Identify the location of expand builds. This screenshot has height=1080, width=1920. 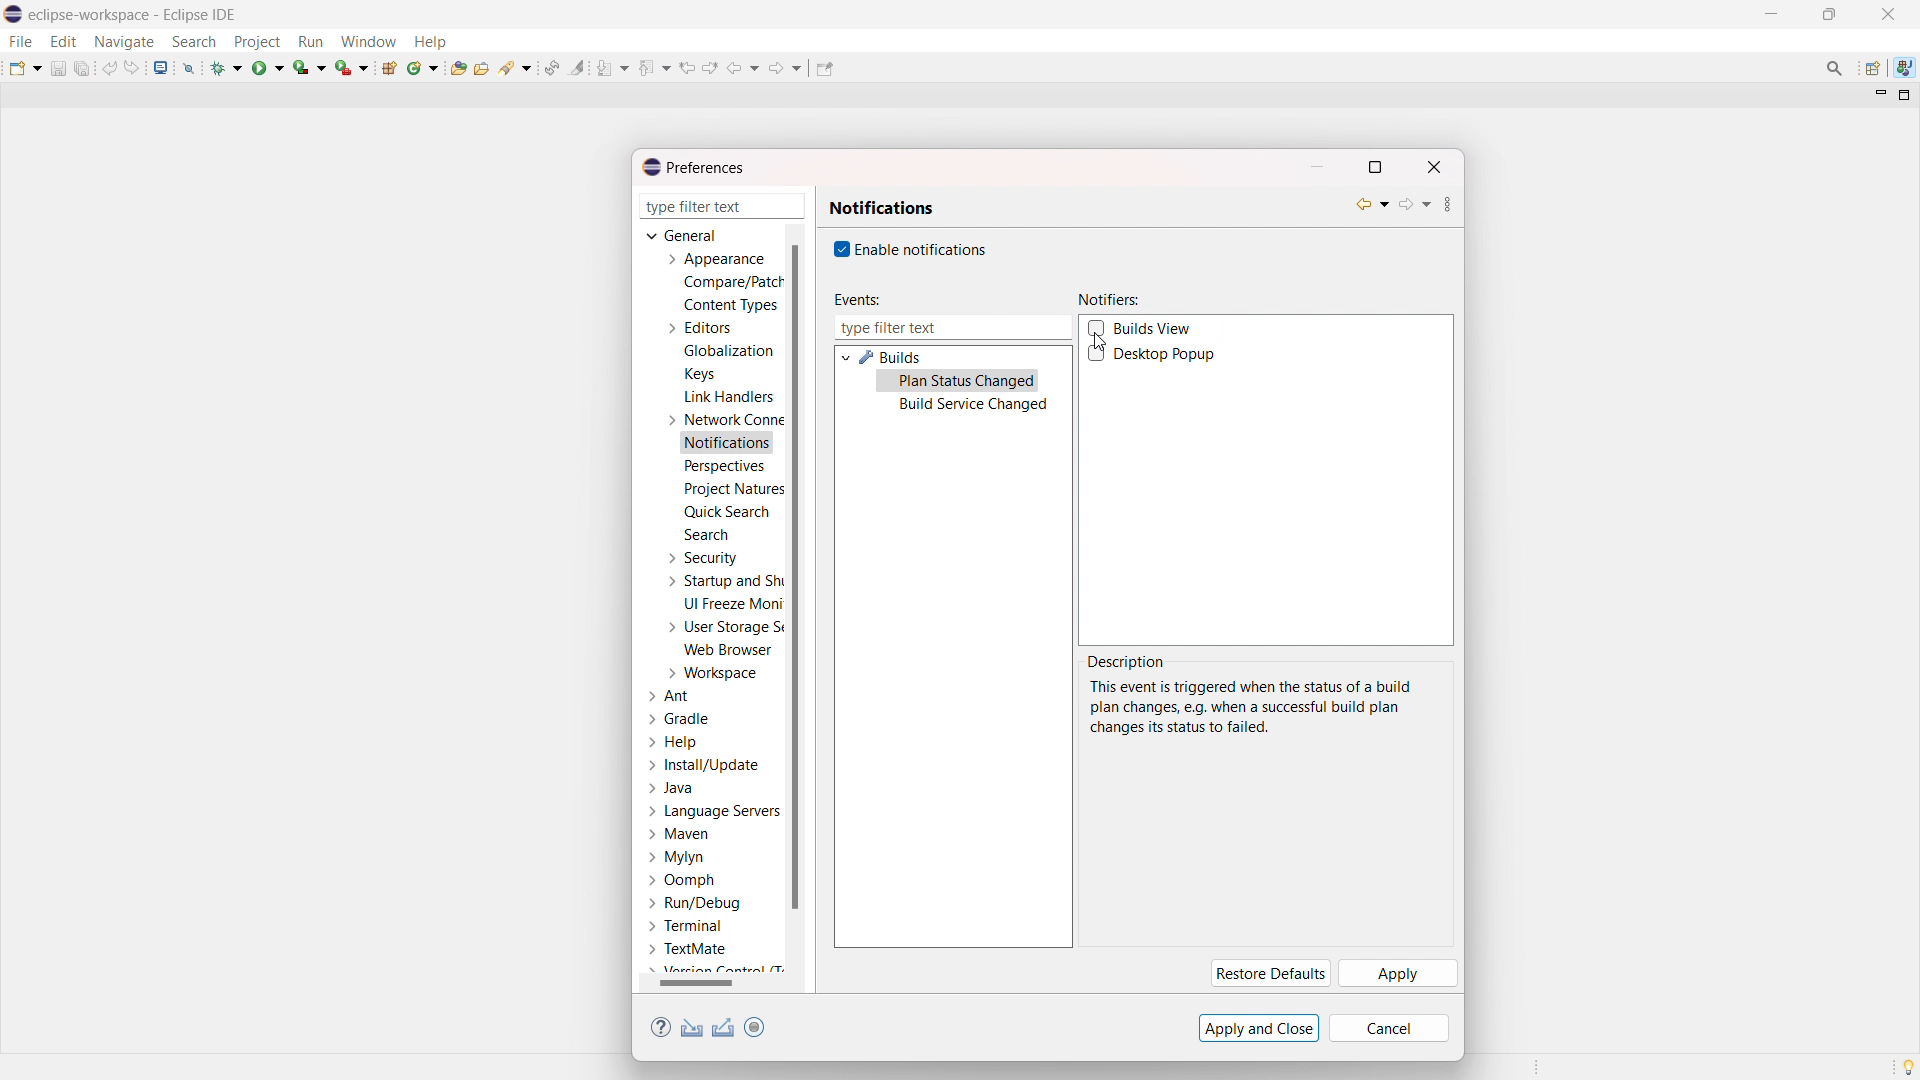
(845, 356).